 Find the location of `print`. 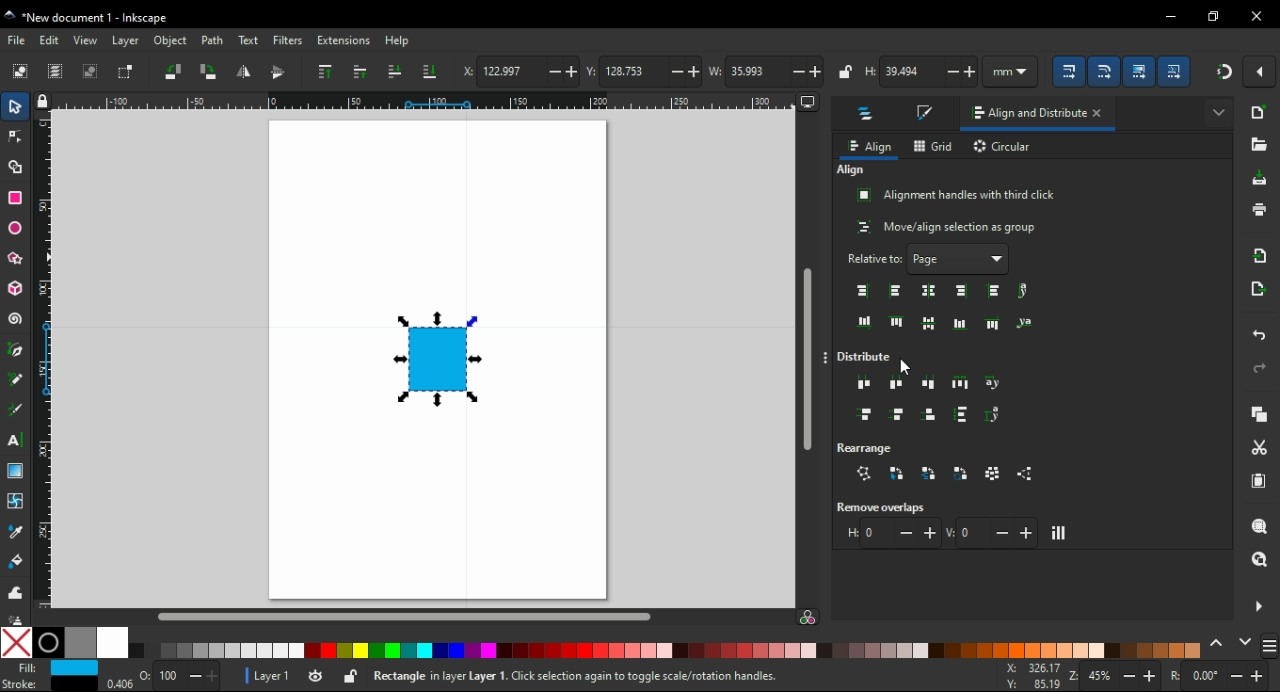

print is located at coordinates (1259, 210).